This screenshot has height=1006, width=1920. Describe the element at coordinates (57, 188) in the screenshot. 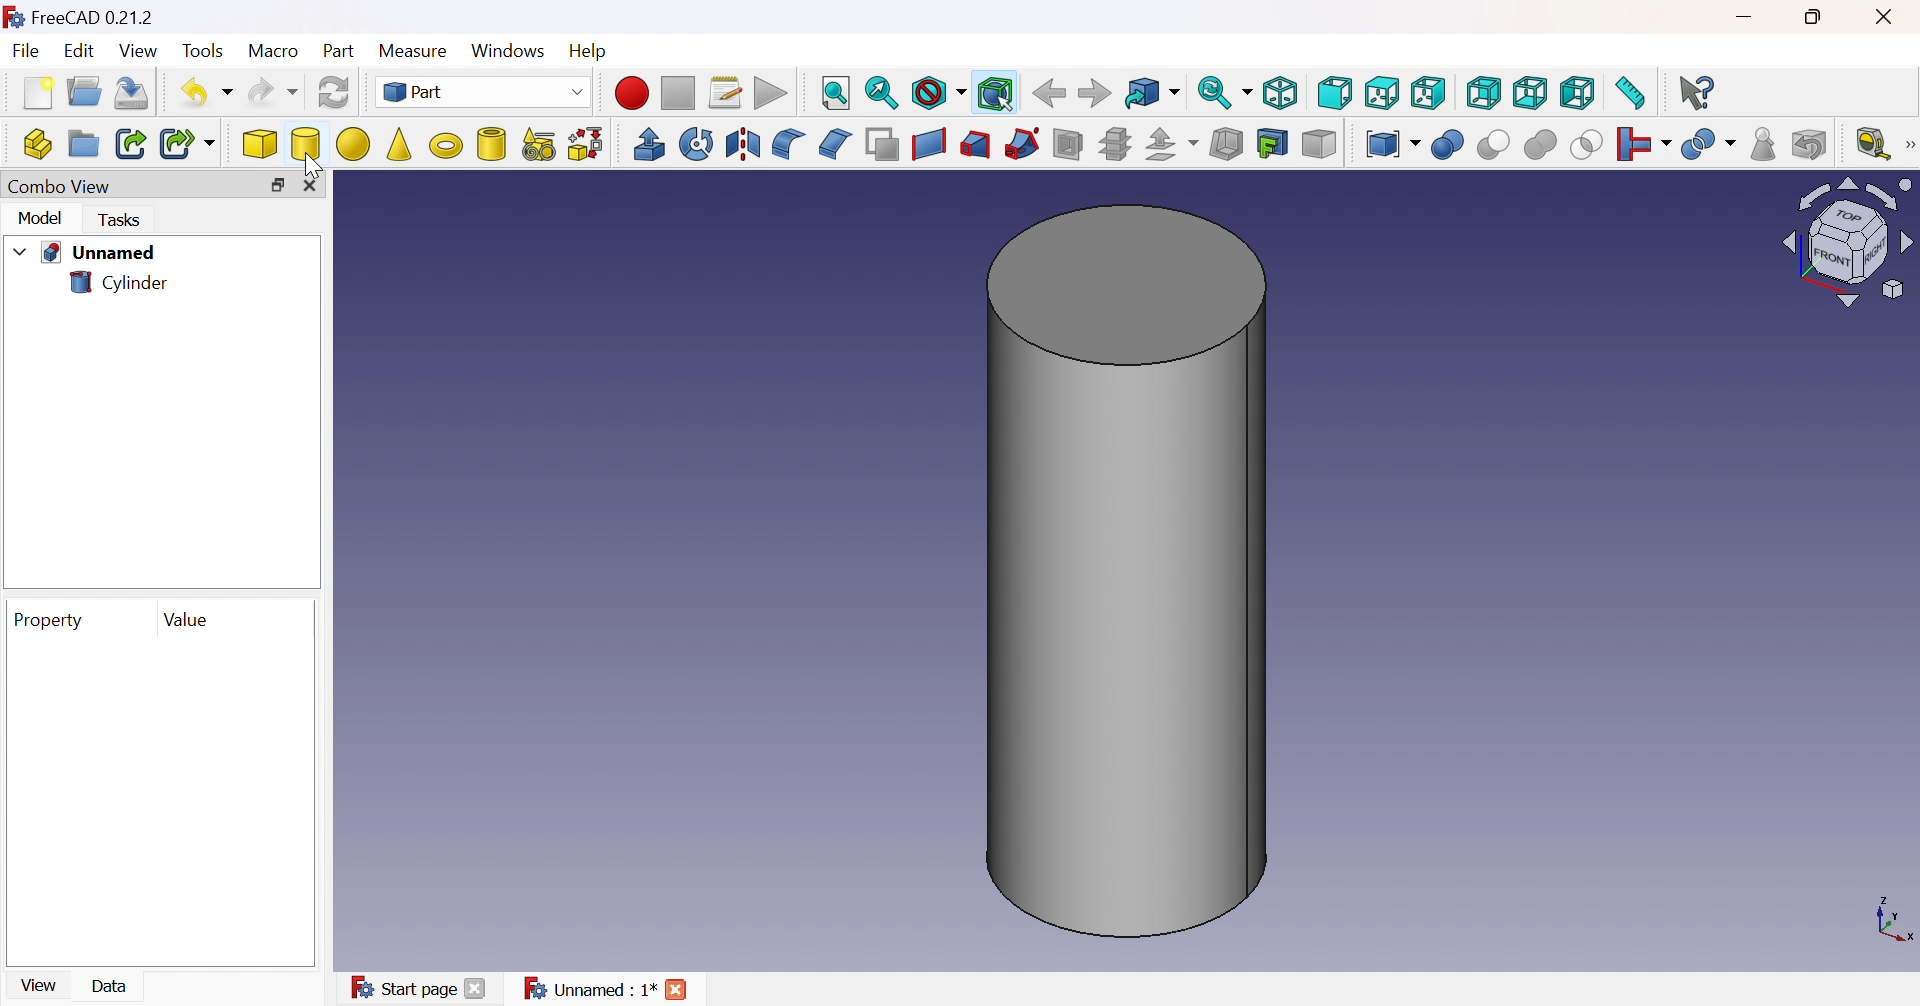

I see `Combo view` at that location.